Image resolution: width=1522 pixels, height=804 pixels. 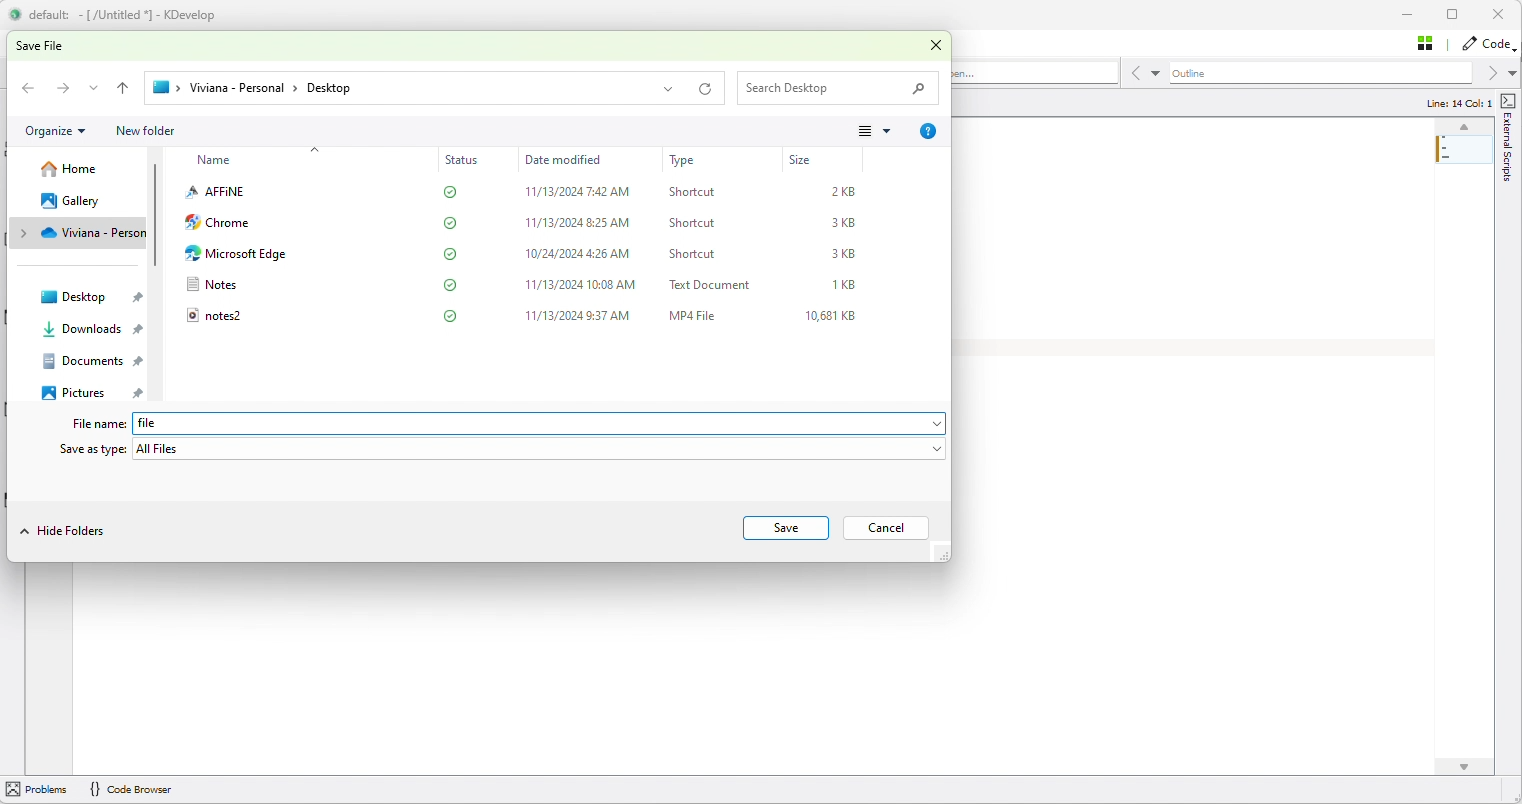 I want to click on File name:, so click(x=89, y=424).